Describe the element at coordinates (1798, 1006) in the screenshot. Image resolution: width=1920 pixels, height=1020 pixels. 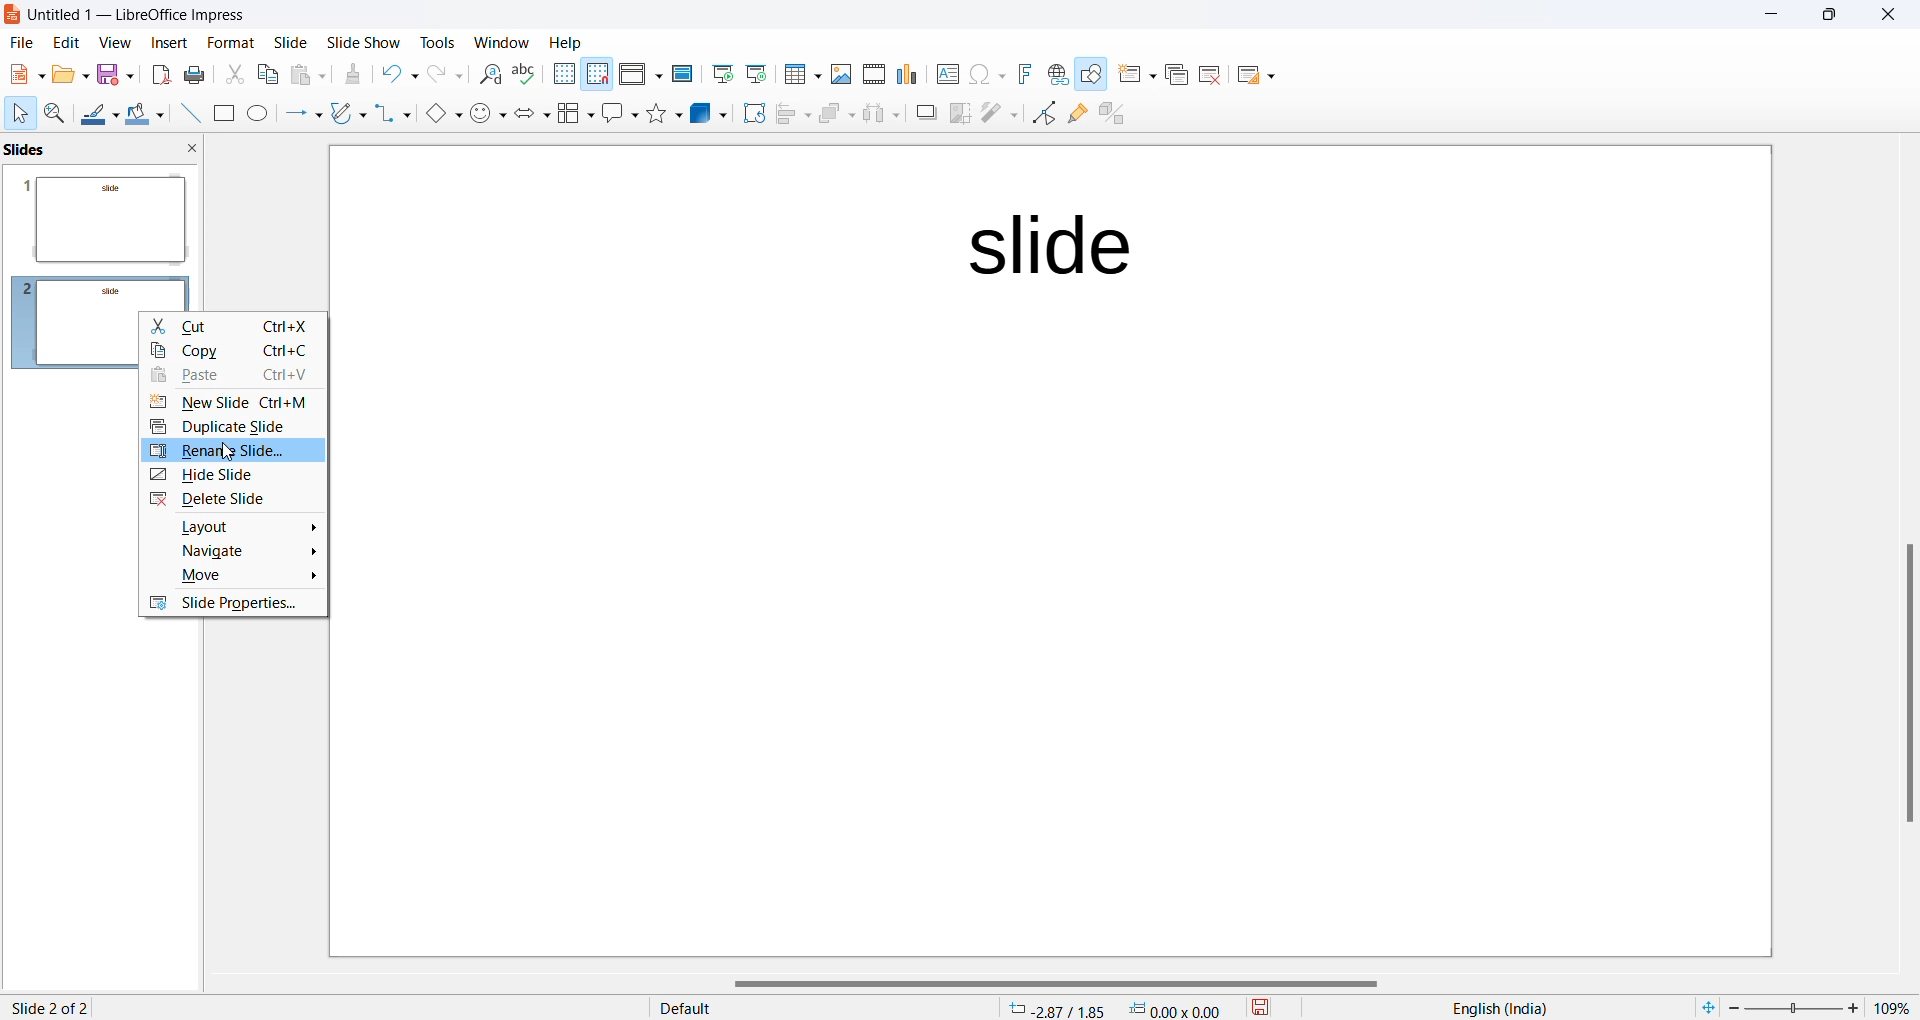
I see `zoom slider` at that location.